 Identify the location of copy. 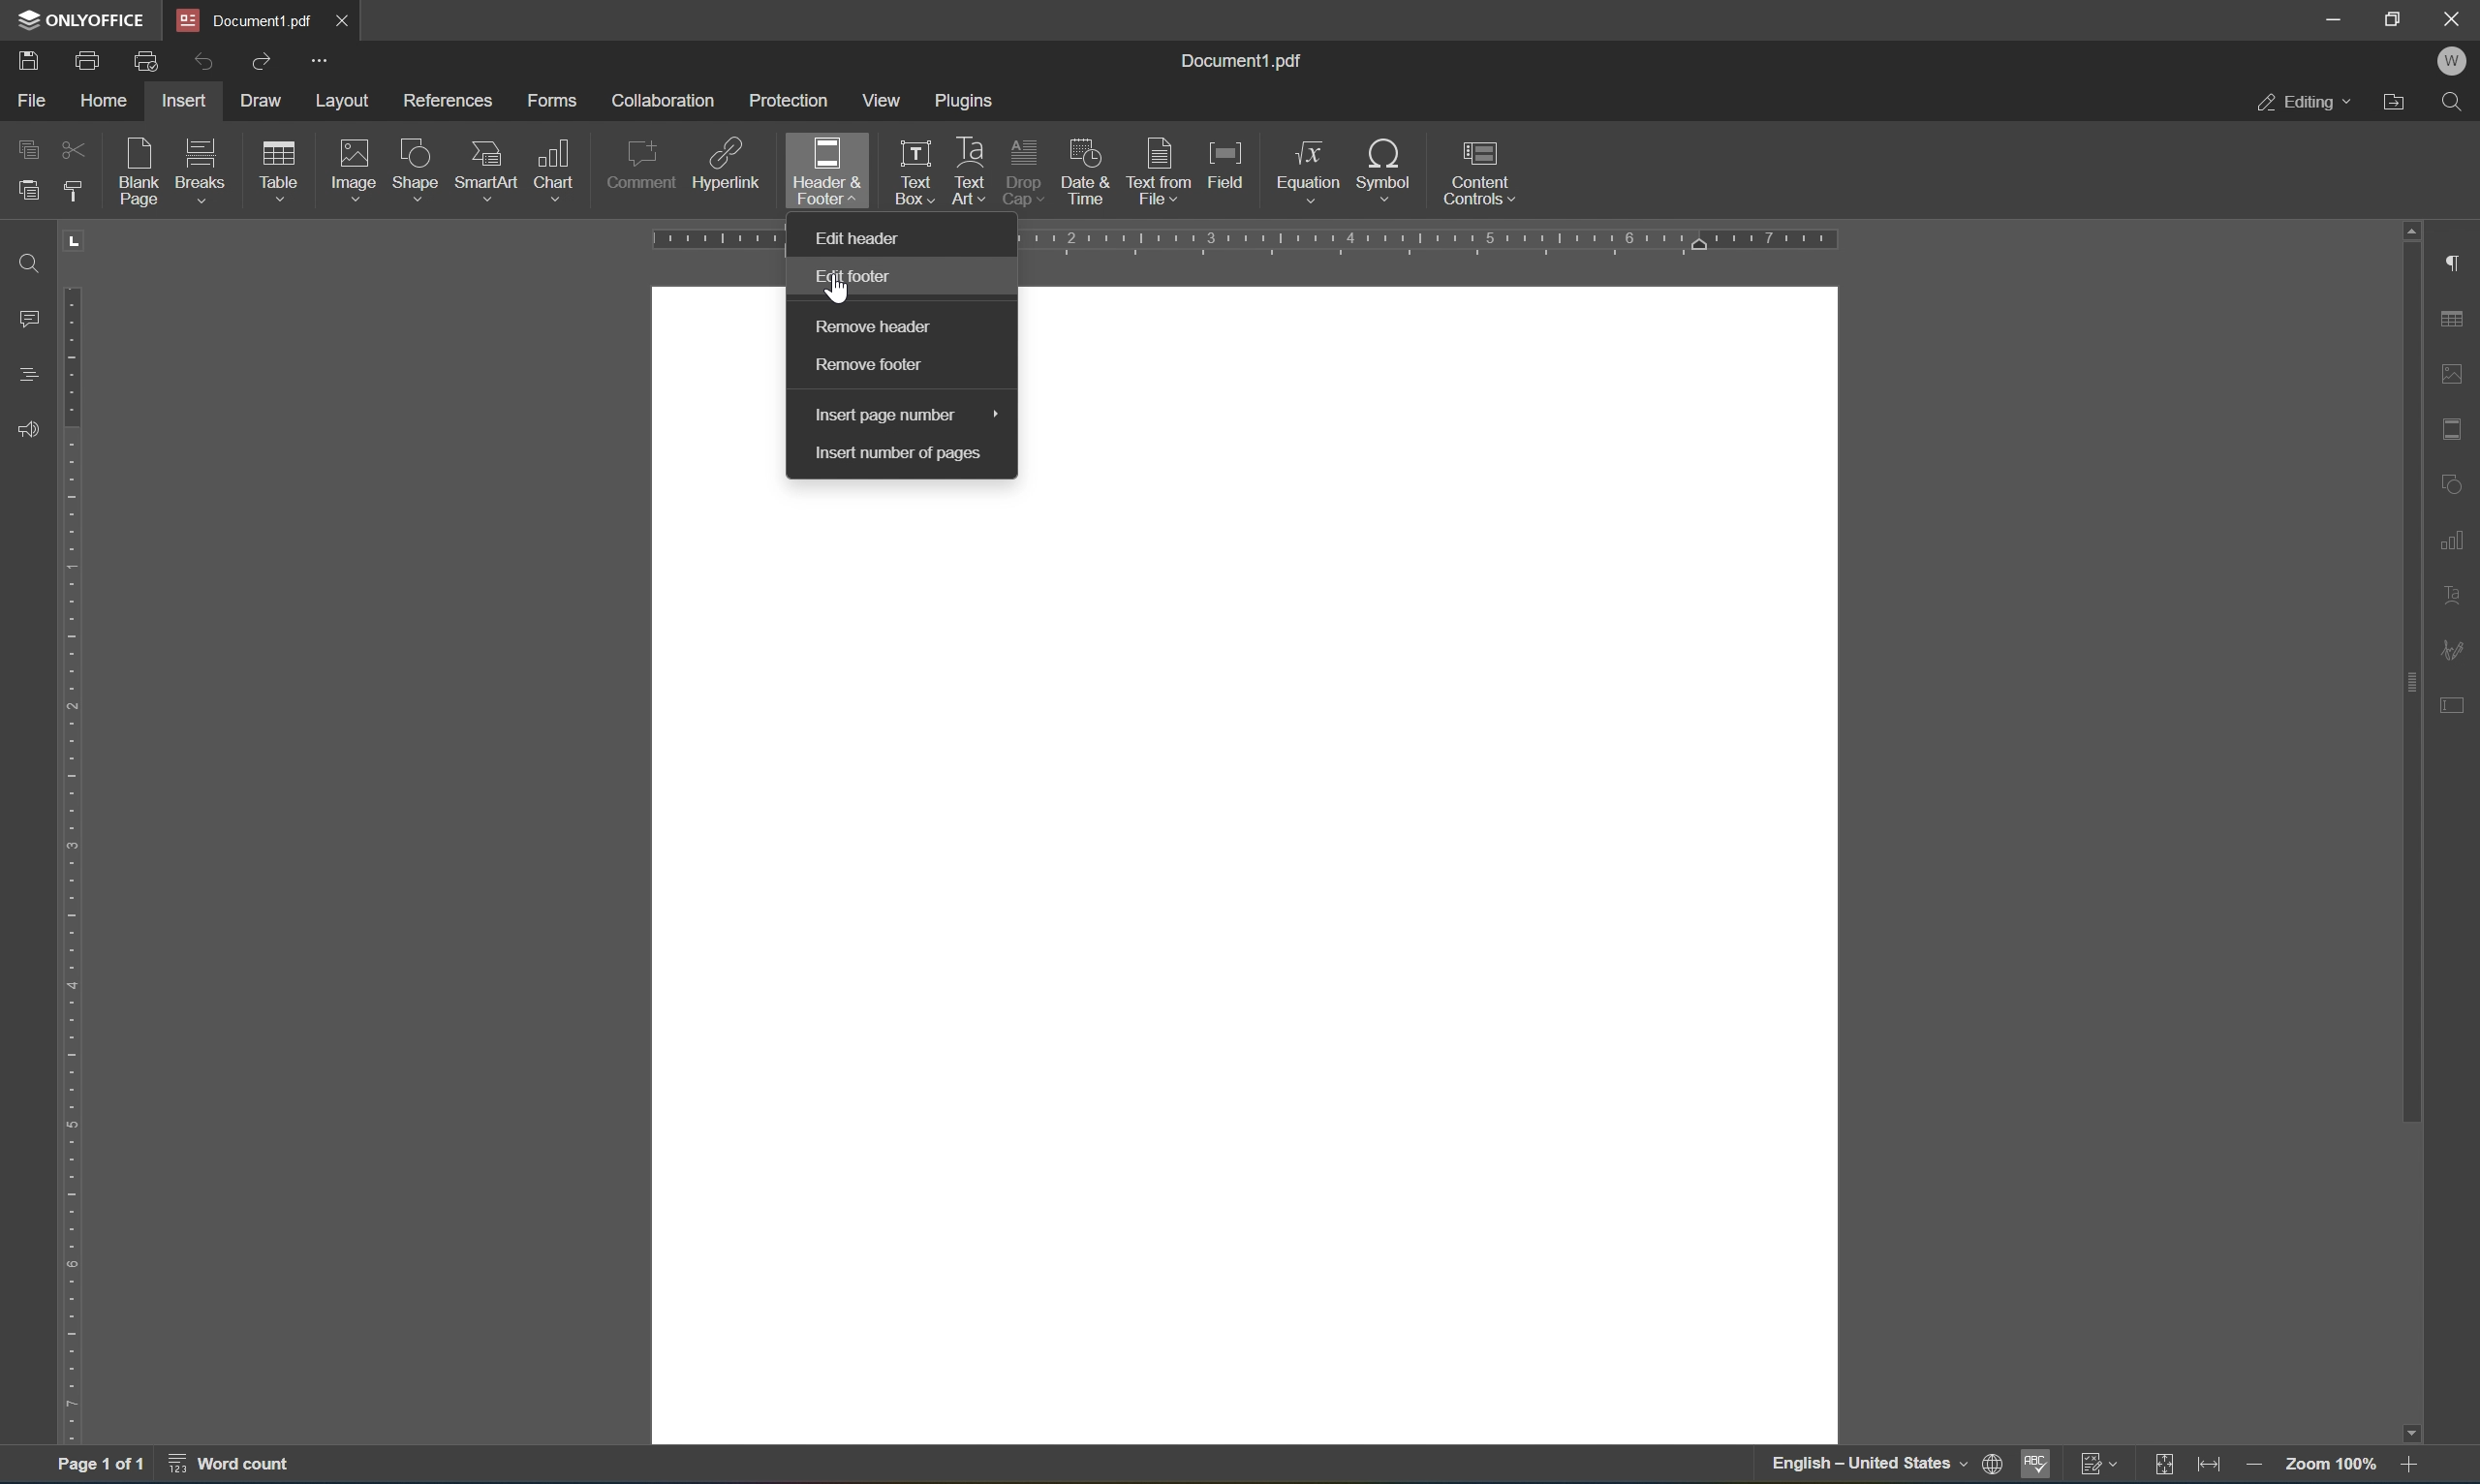
(33, 151).